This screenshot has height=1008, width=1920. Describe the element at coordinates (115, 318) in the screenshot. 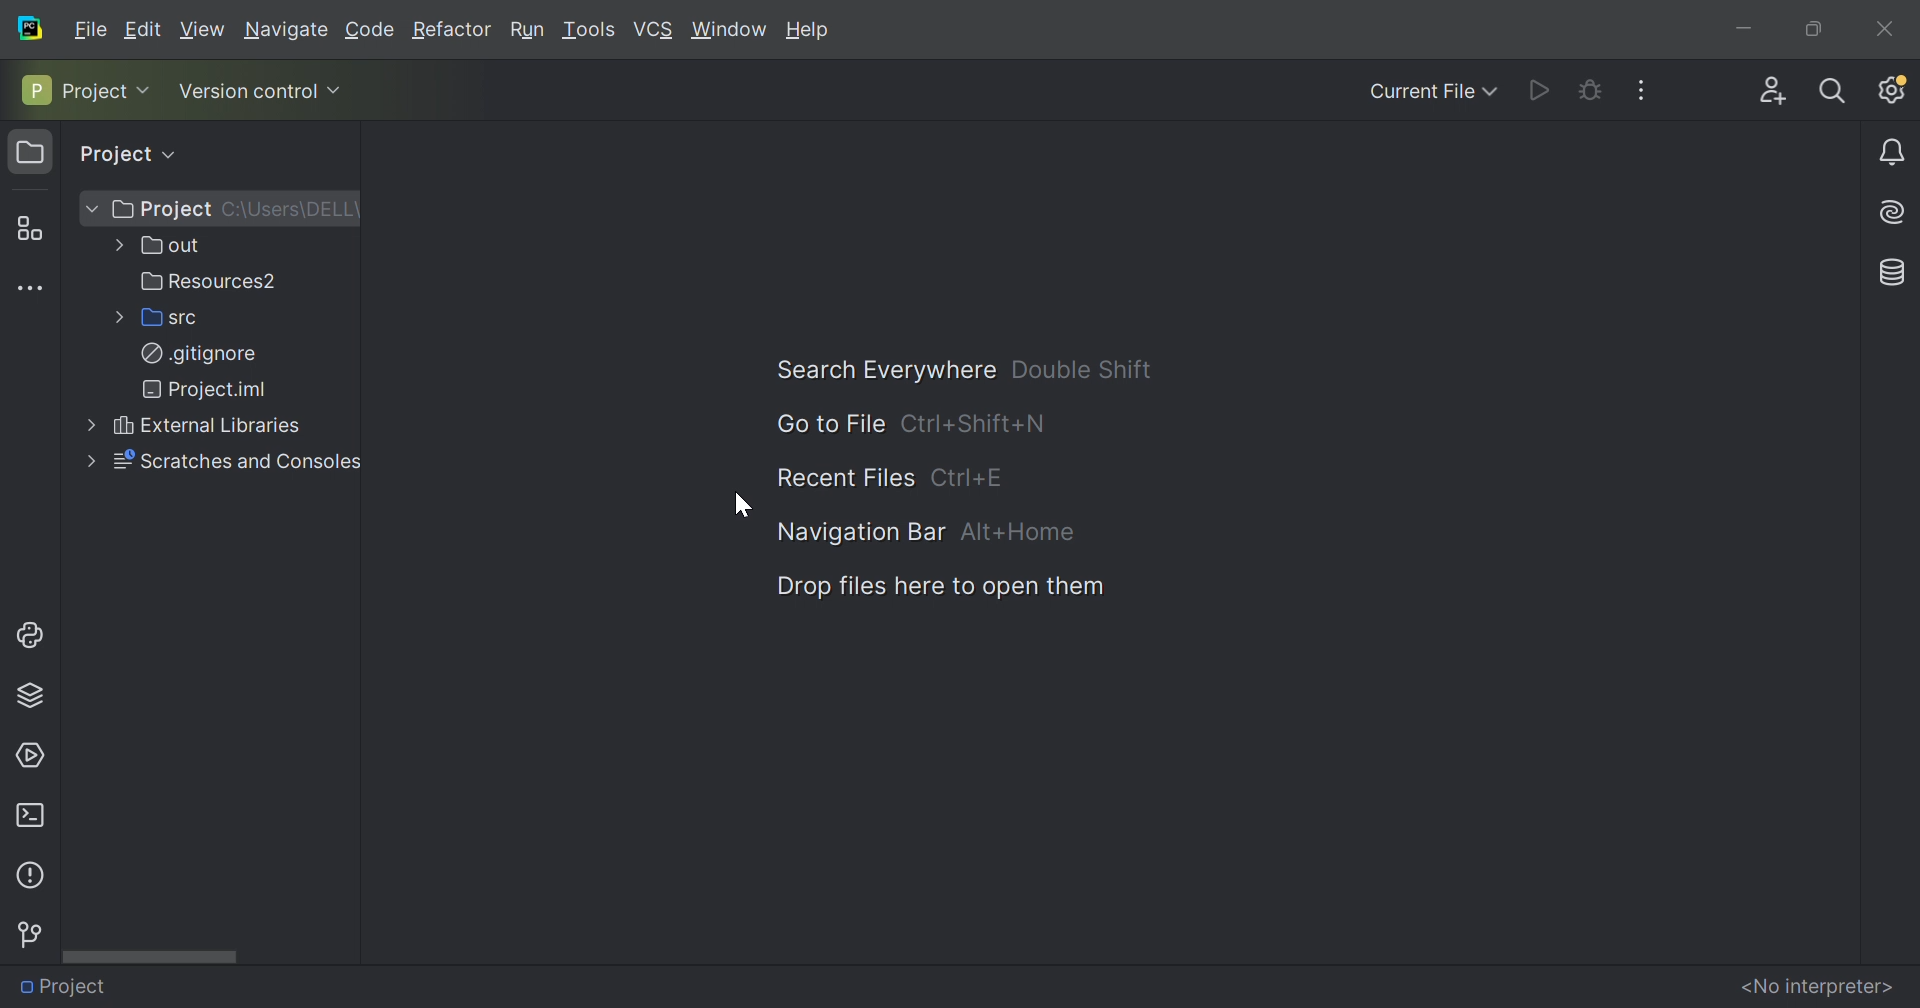

I see `More` at that location.